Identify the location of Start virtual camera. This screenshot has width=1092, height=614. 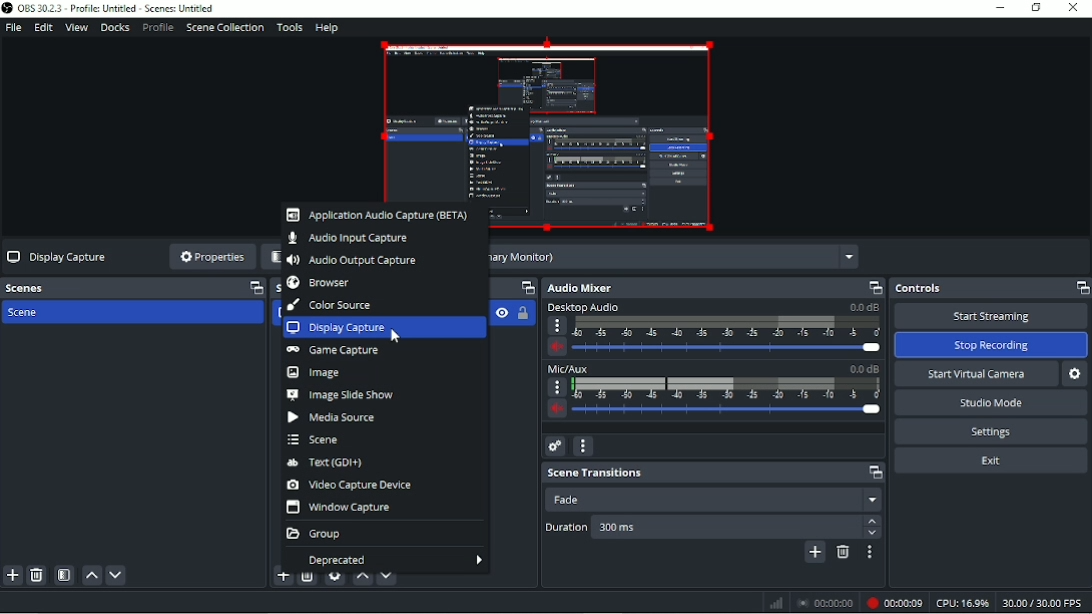
(976, 375).